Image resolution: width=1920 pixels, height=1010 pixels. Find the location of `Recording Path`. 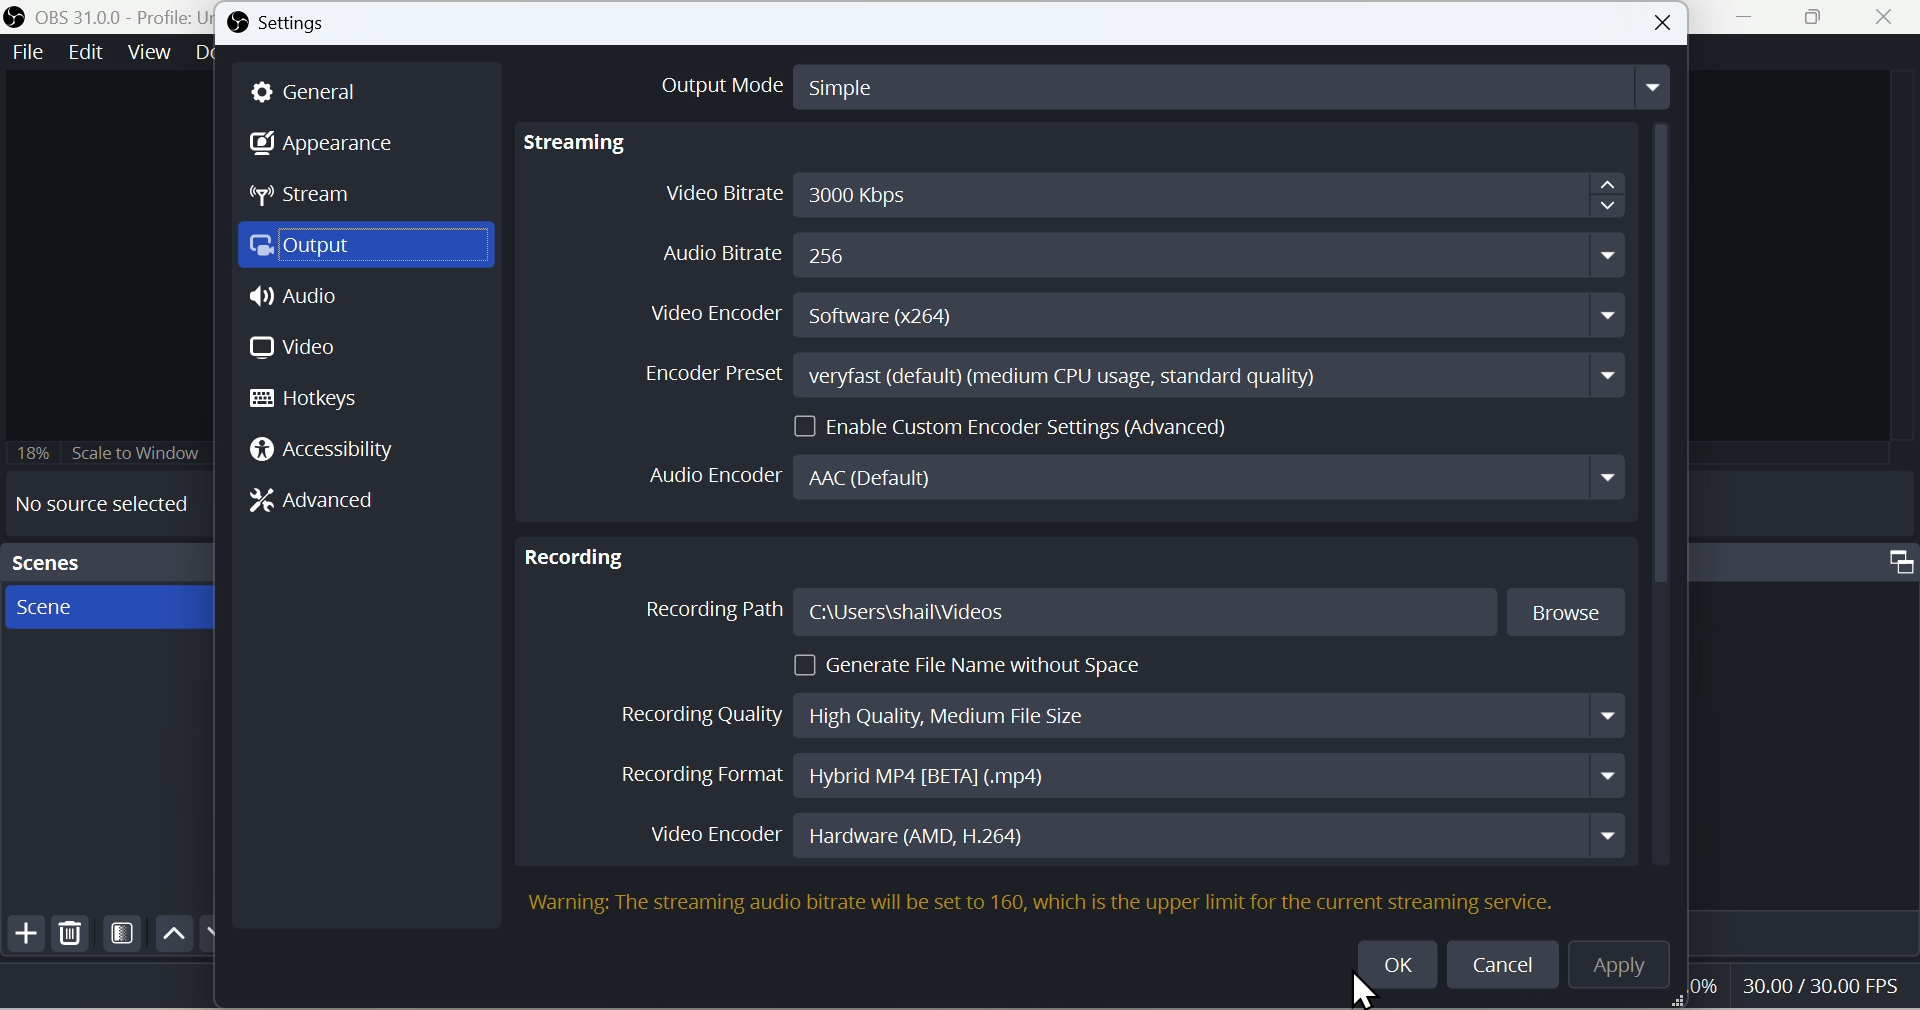

Recording Path is located at coordinates (1135, 613).